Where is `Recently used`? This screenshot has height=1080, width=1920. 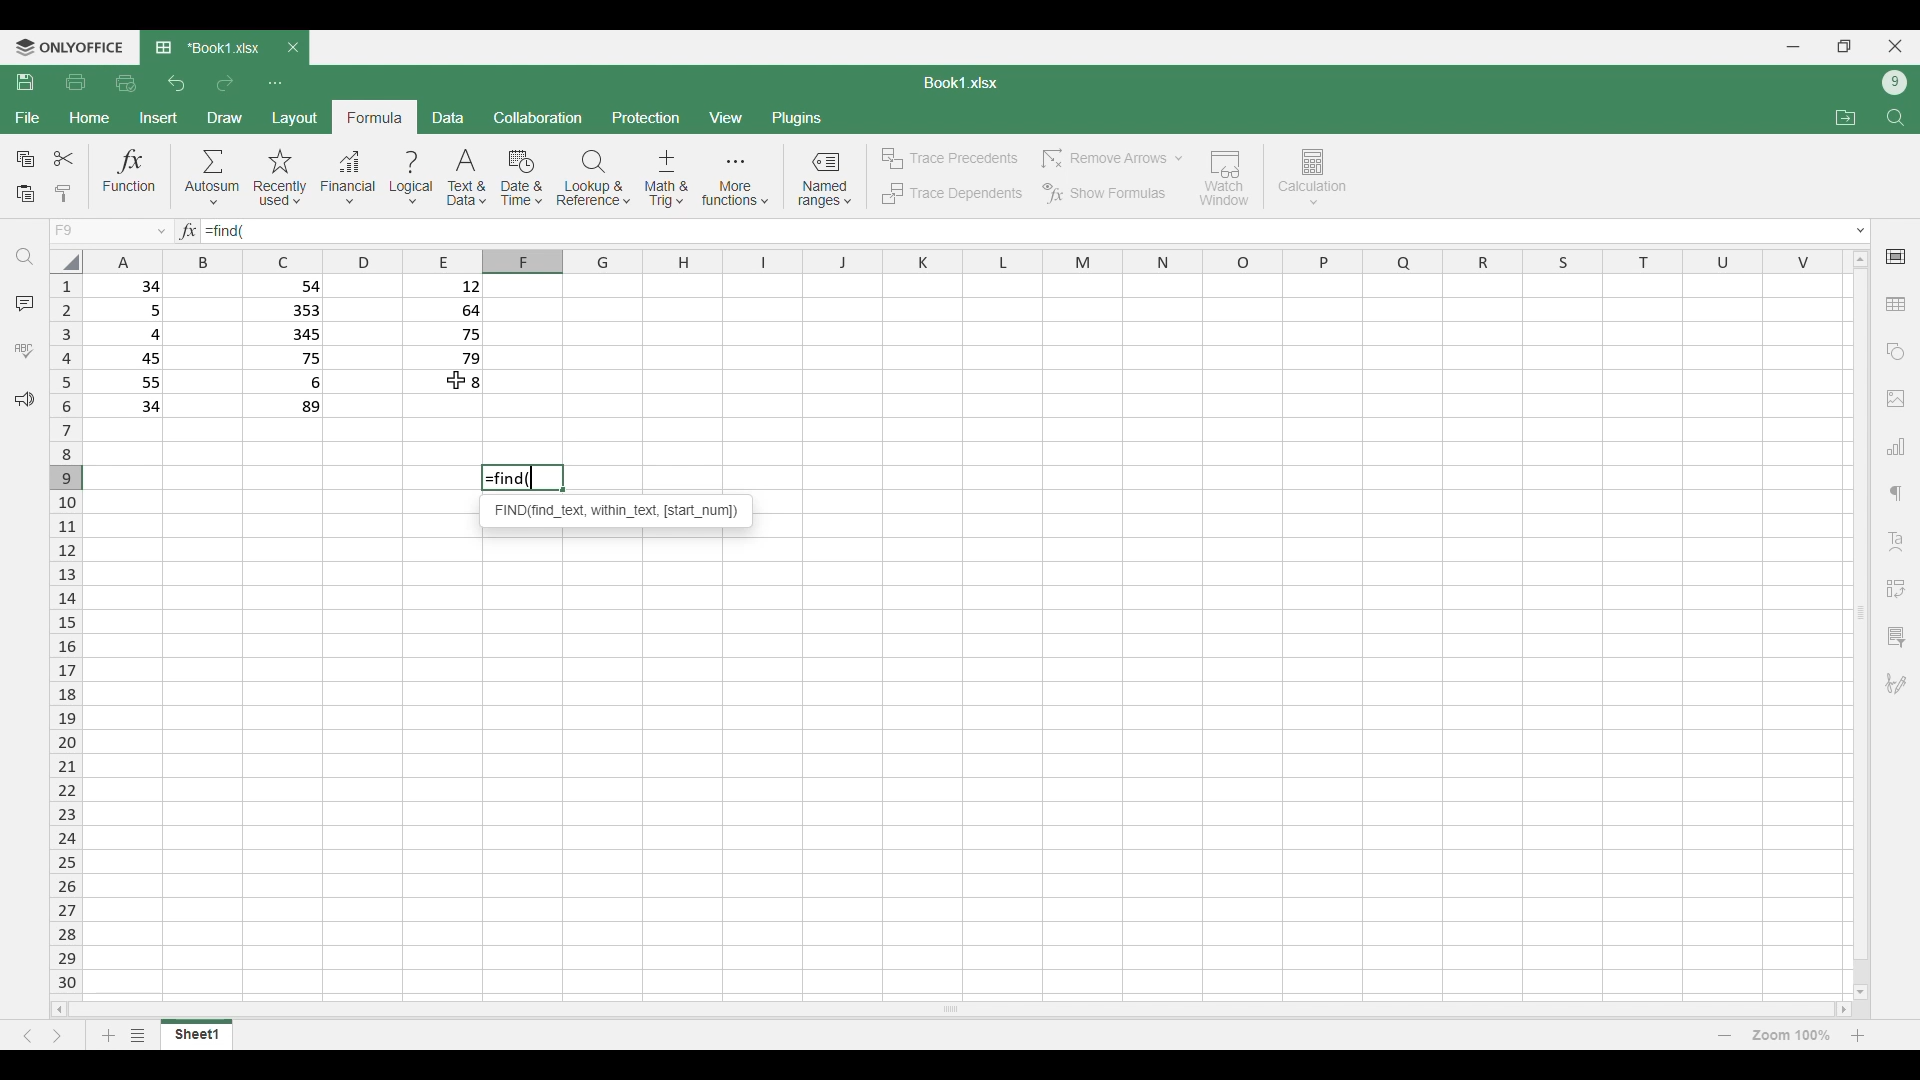 Recently used is located at coordinates (281, 178).